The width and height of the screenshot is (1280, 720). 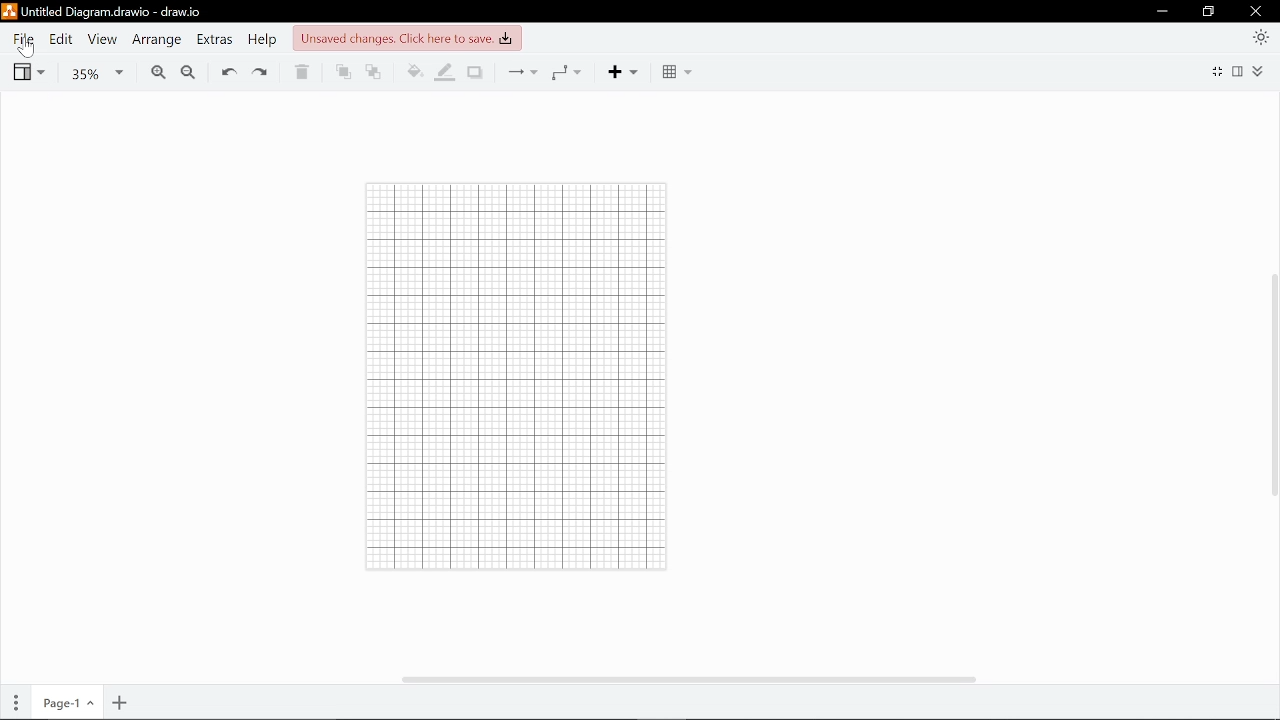 What do you see at coordinates (342, 74) in the screenshot?
I see `To front` at bounding box center [342, 74].